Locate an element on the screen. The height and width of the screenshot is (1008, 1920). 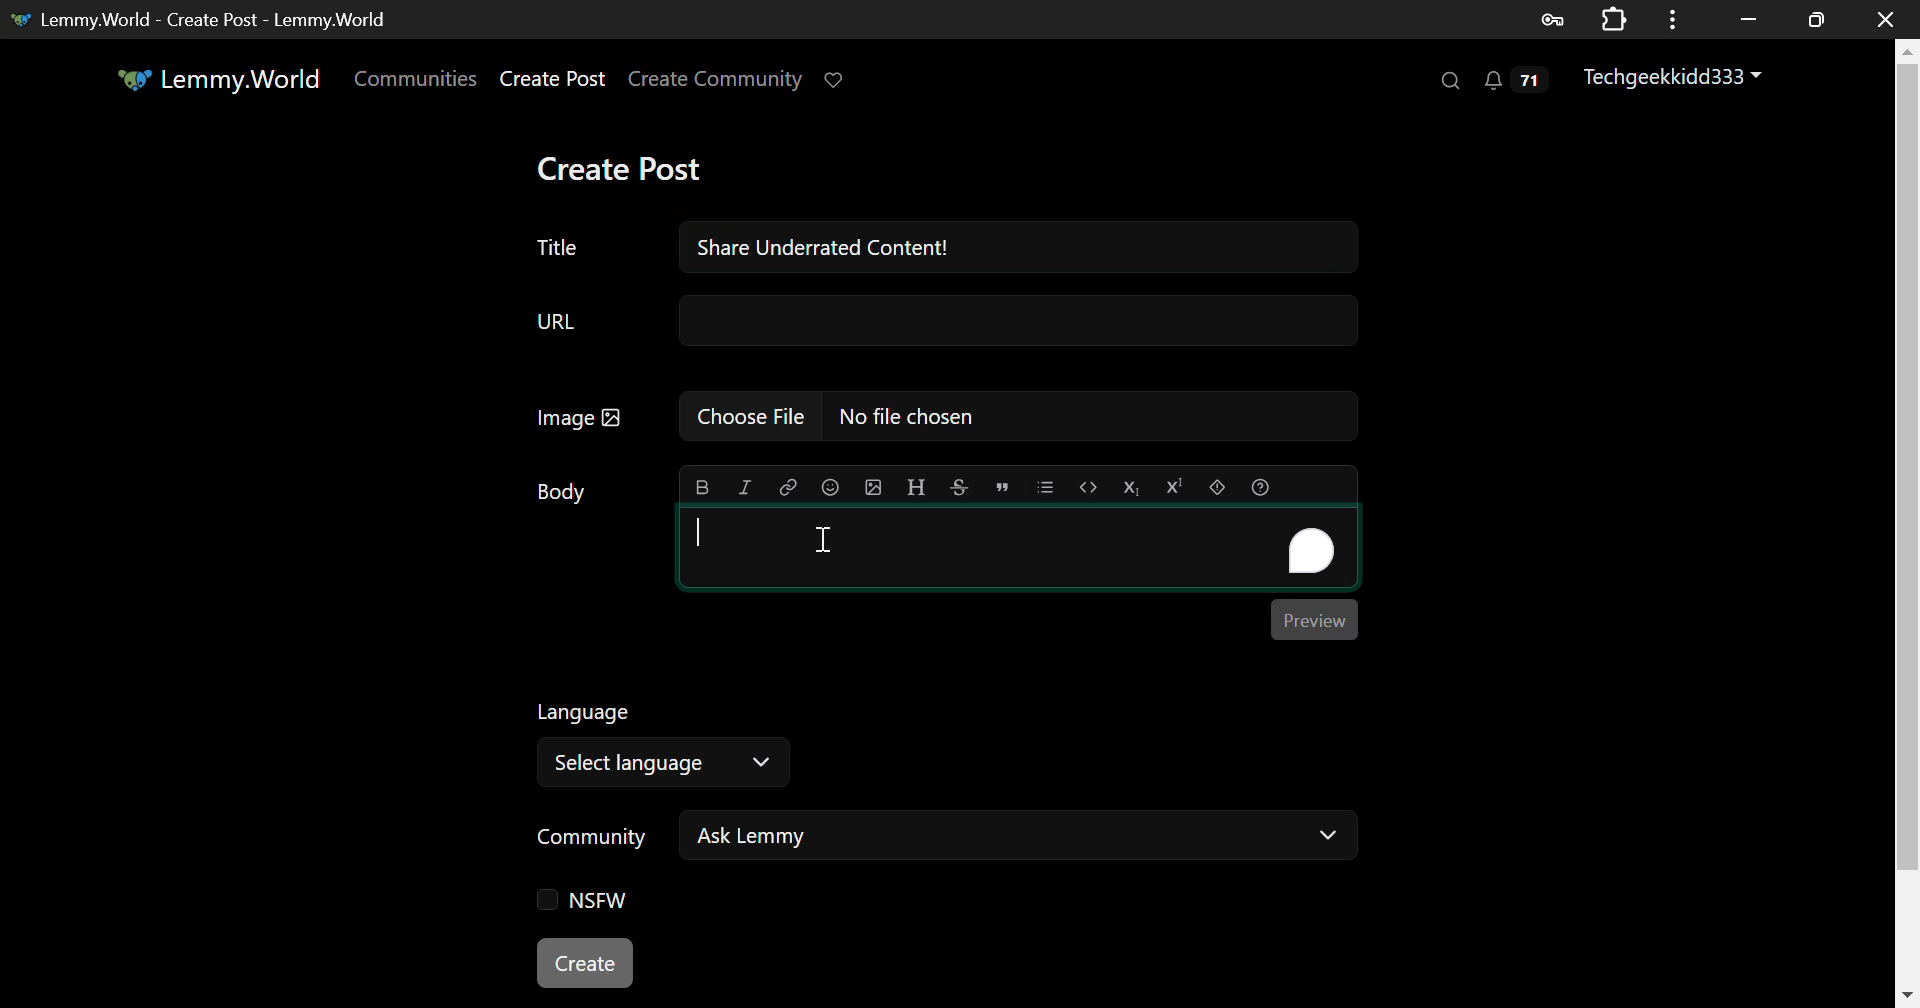
Bold is located at coordinates (702, 487).